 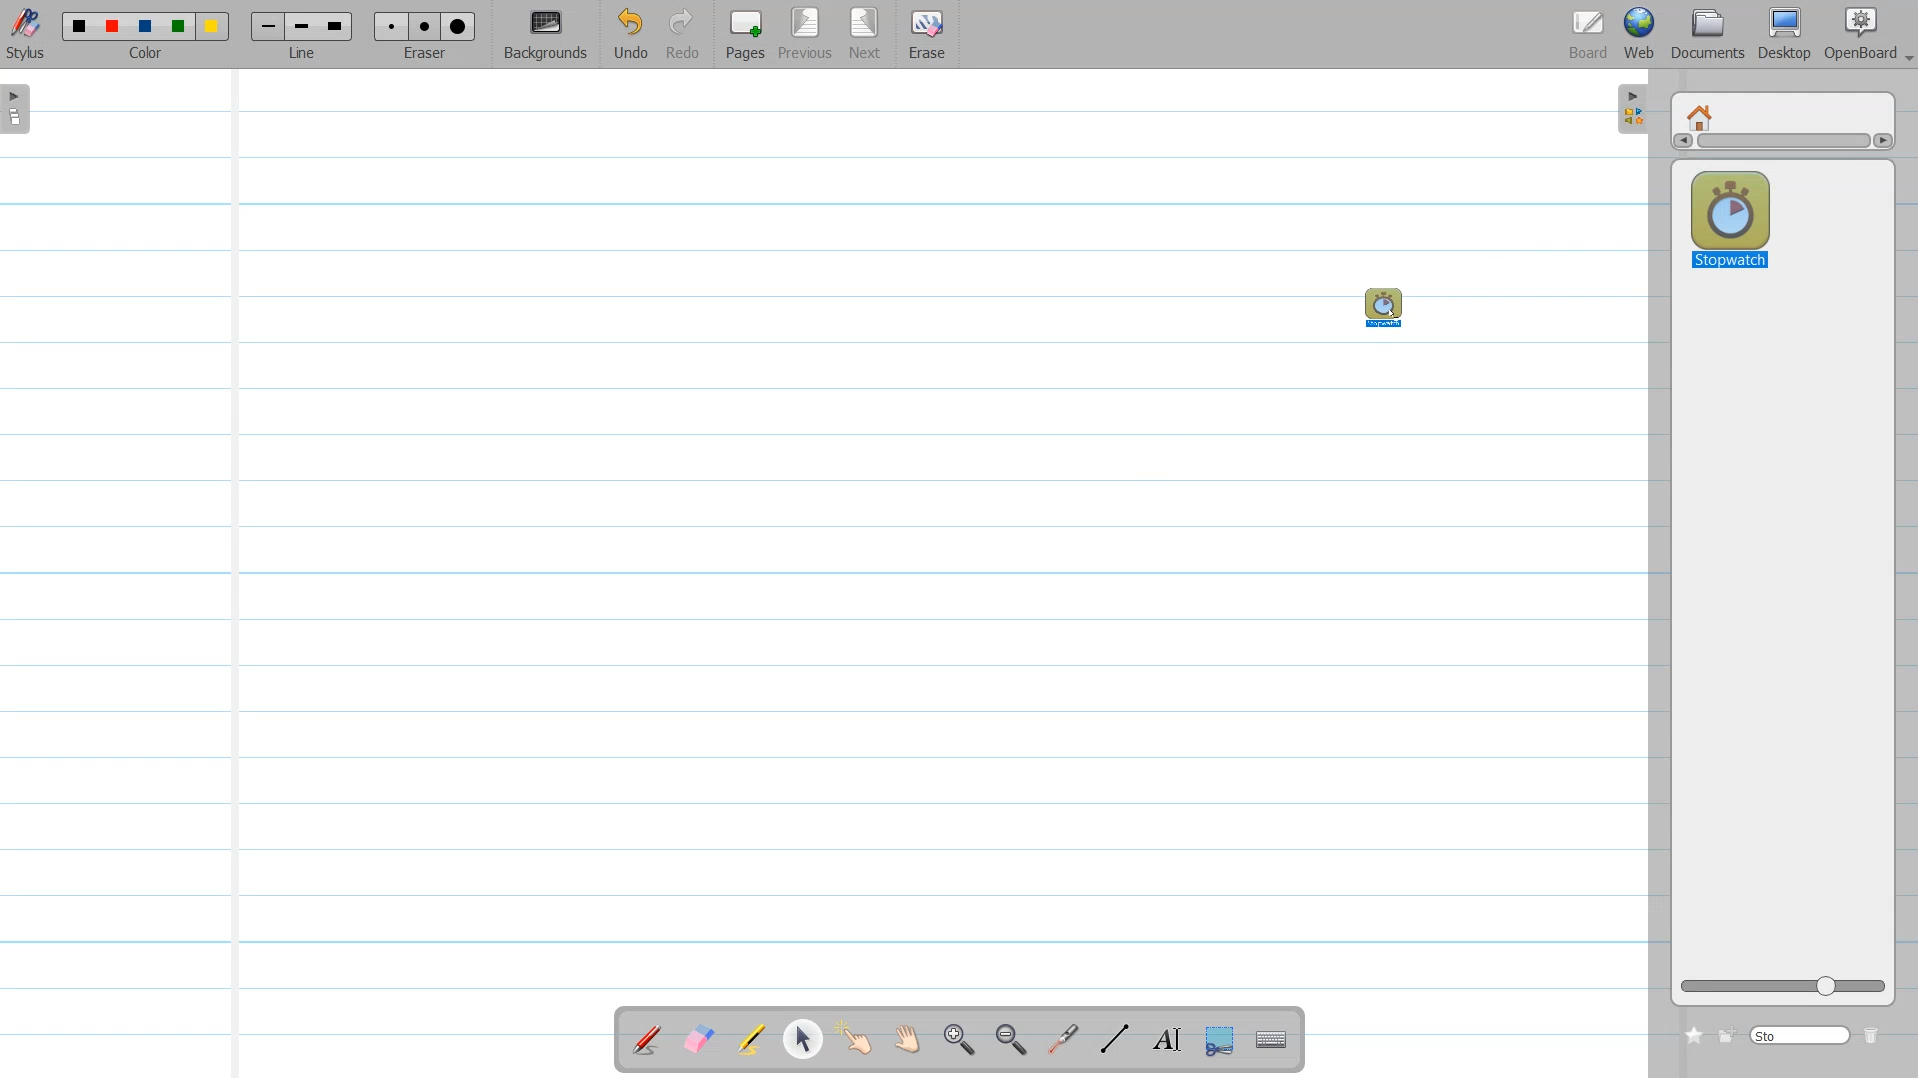 What do you see at coordinates (927, 35) in the screenshot?
I see `Erase` at bounding box center [927, 35].